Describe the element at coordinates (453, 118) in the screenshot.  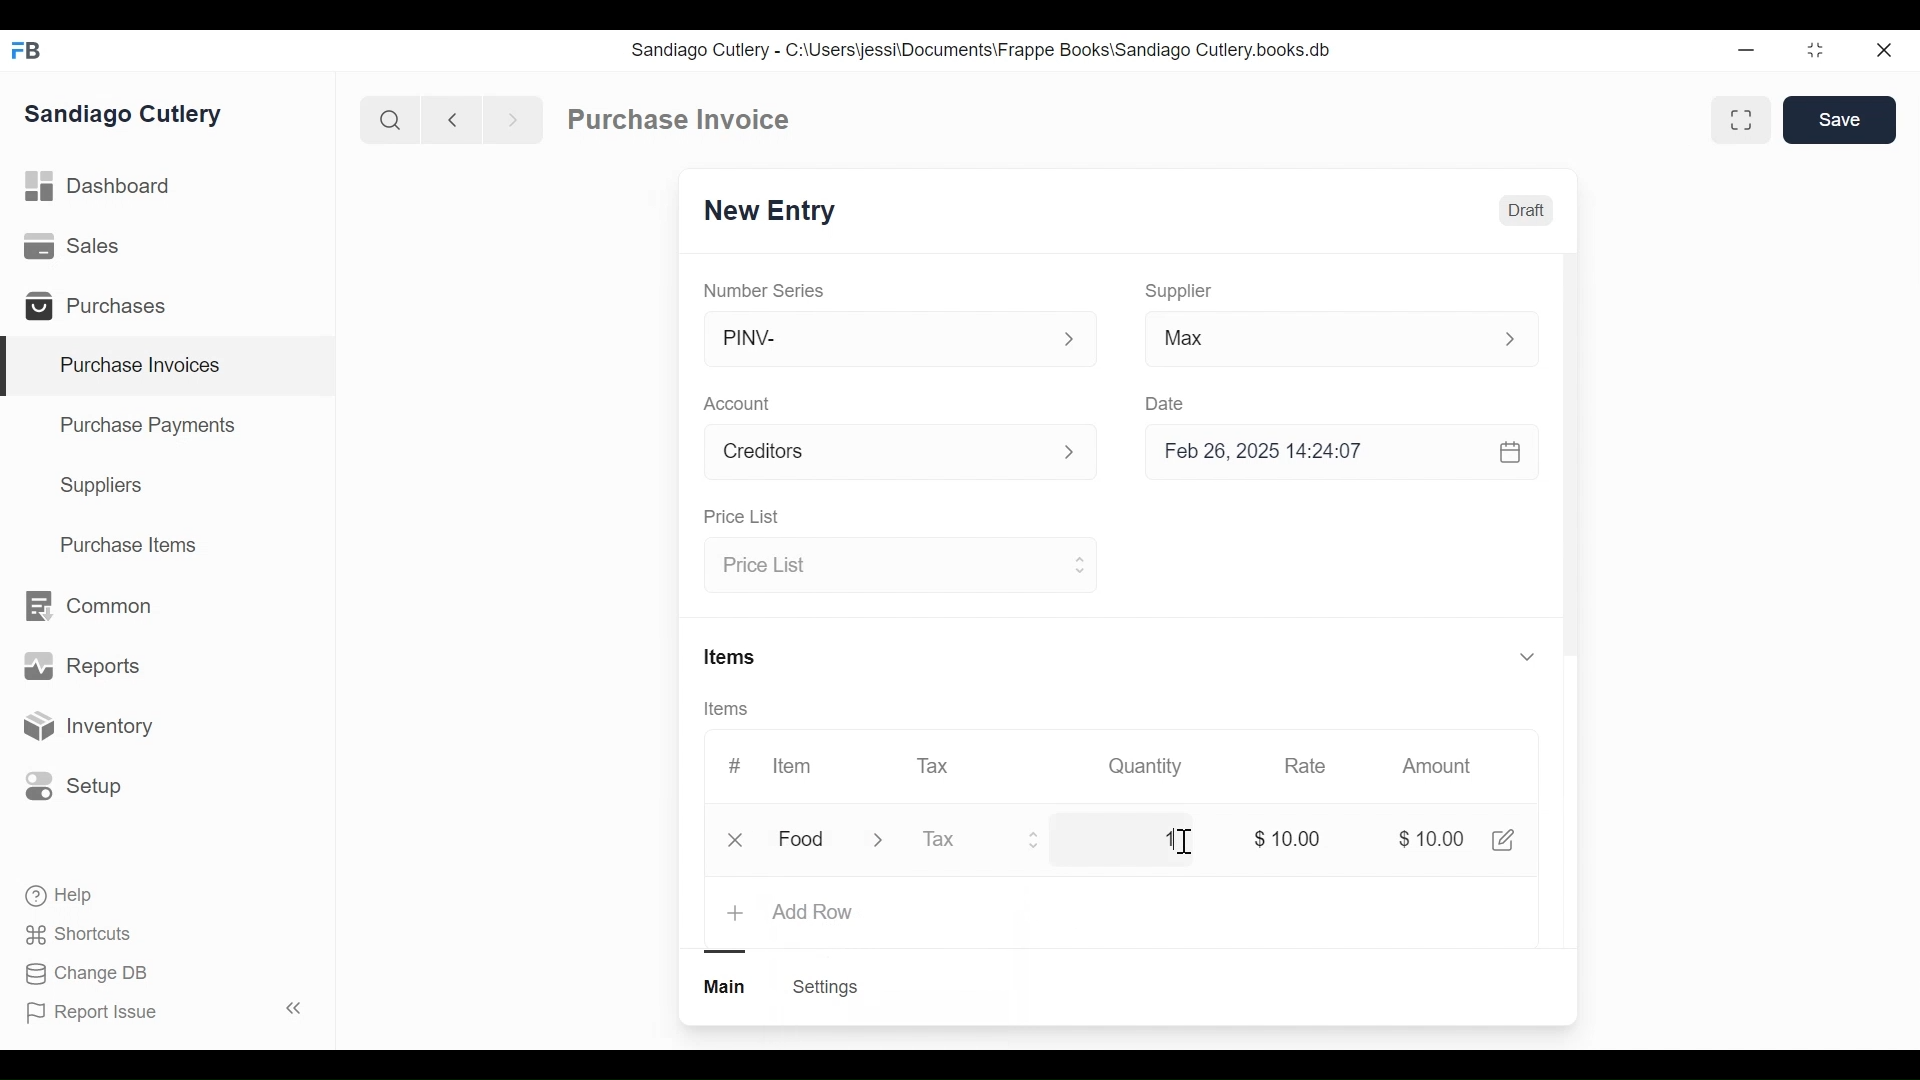
I see `Naviagate back` at that location.